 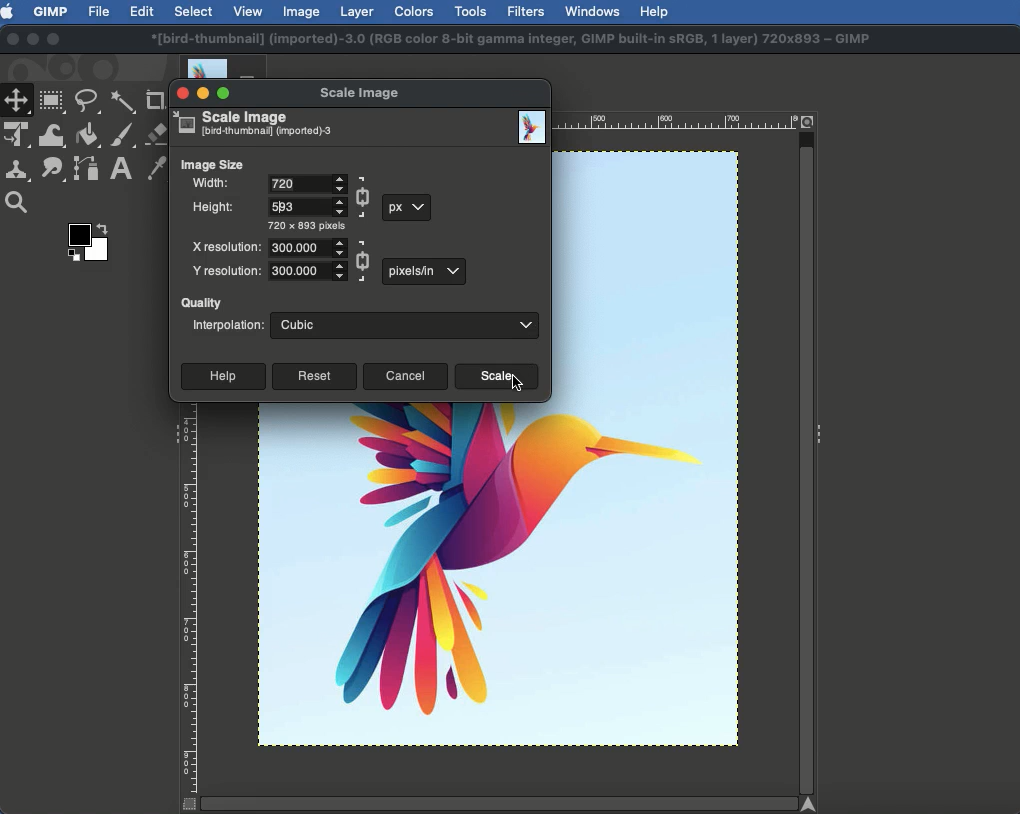 I want to click on Cancel, so click(x=404, y=378).